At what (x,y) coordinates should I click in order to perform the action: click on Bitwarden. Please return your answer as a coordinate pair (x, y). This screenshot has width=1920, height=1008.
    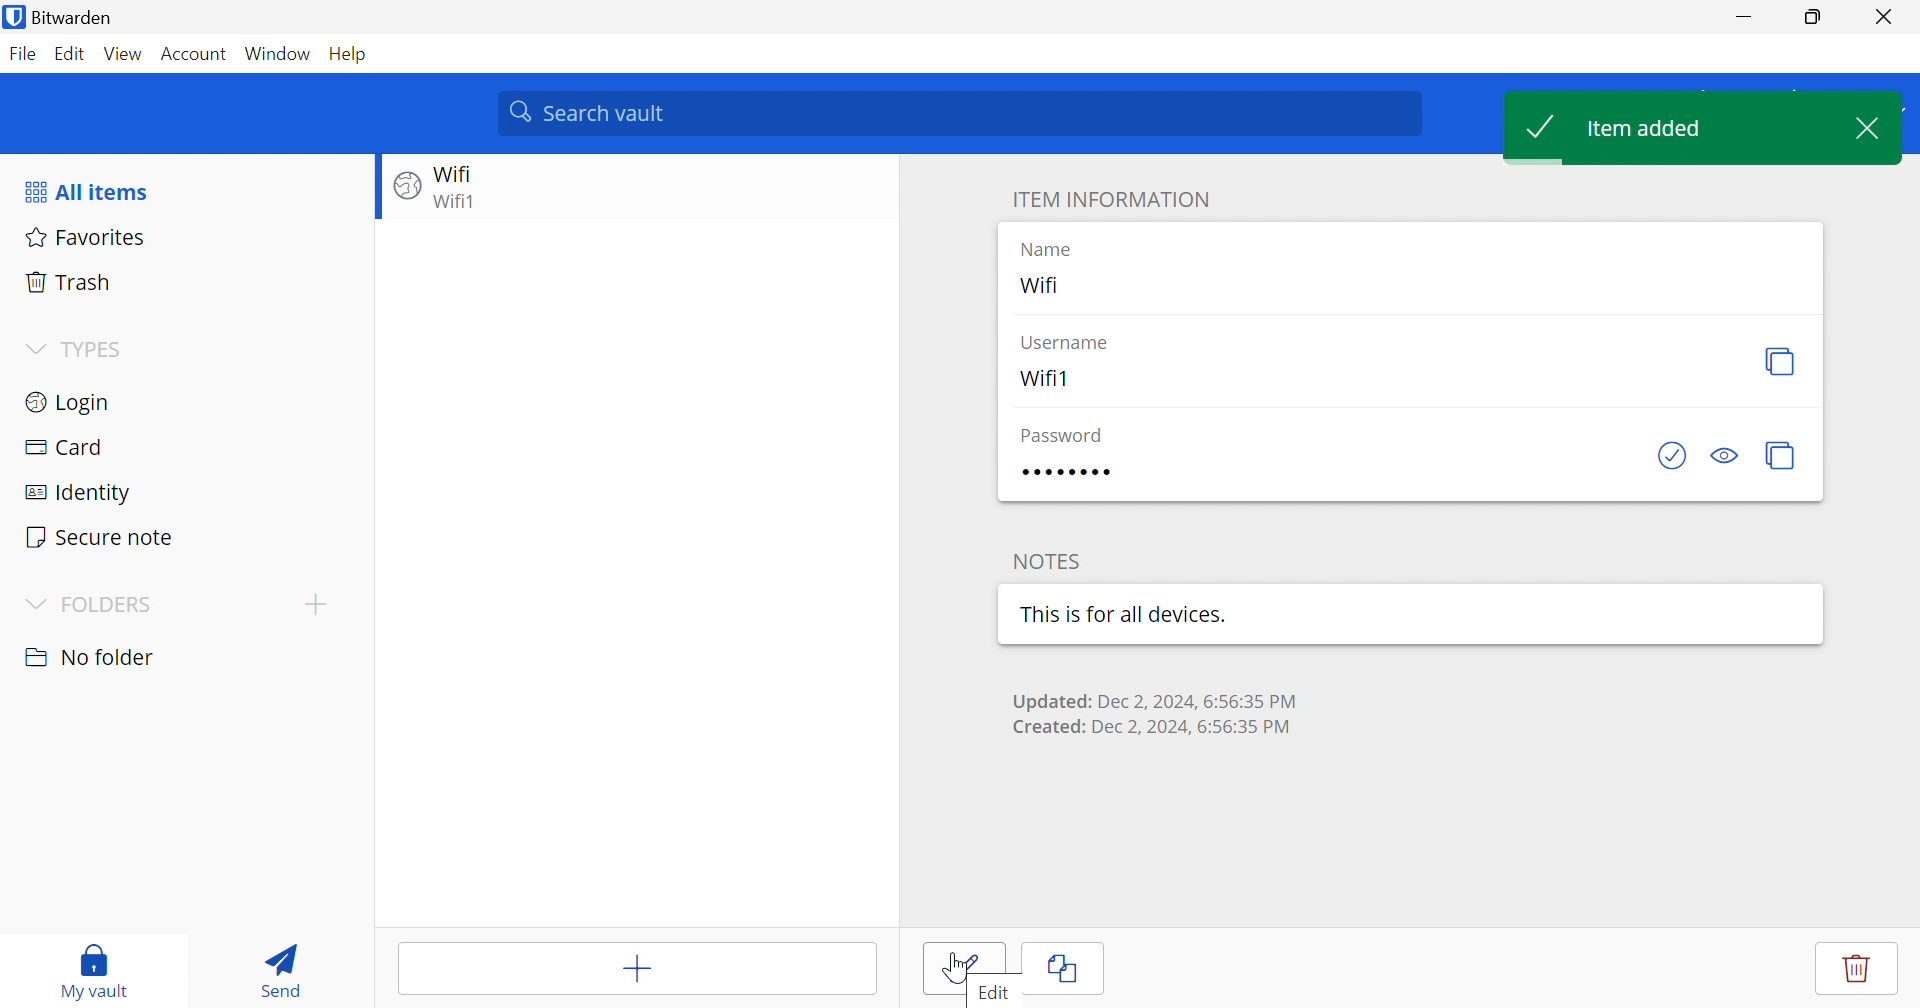
    Looking at the image, I should click on (61, 17).